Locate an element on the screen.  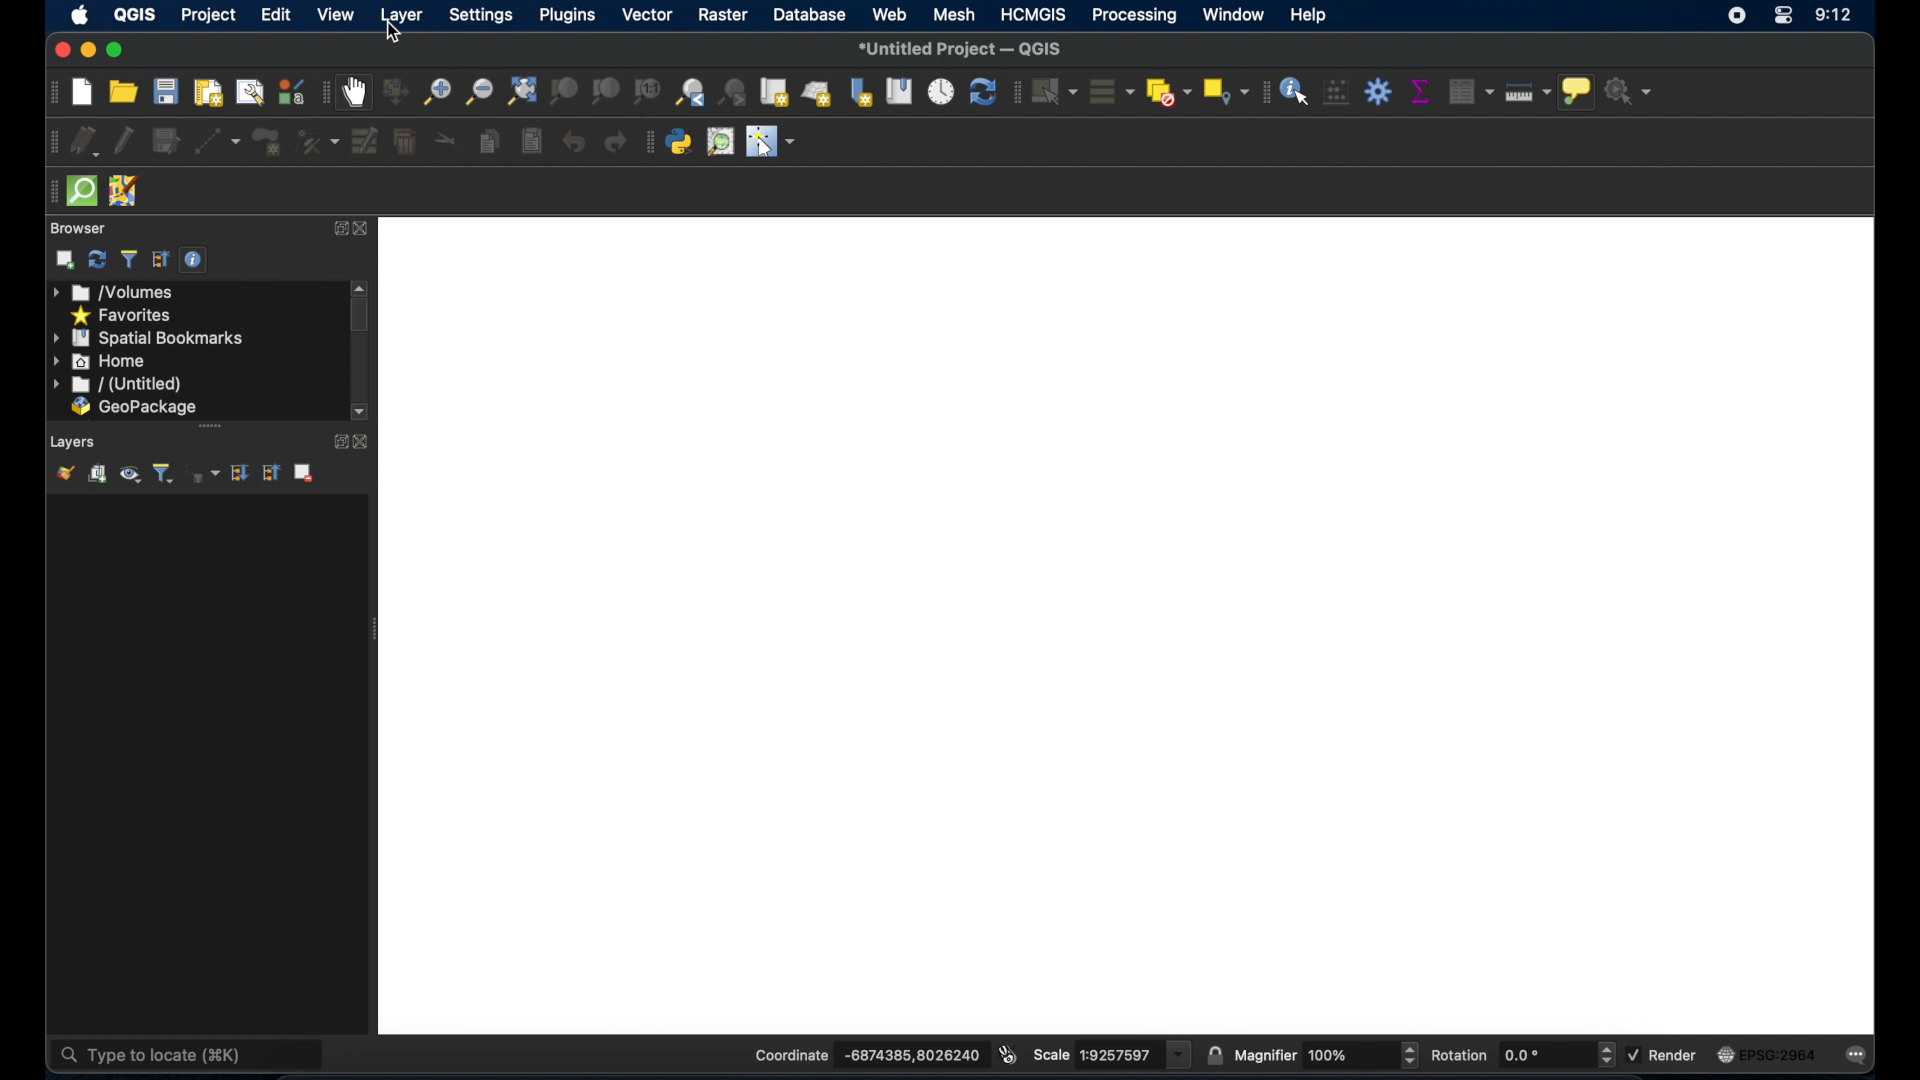
measure line is located at coordinates (1529, 93).